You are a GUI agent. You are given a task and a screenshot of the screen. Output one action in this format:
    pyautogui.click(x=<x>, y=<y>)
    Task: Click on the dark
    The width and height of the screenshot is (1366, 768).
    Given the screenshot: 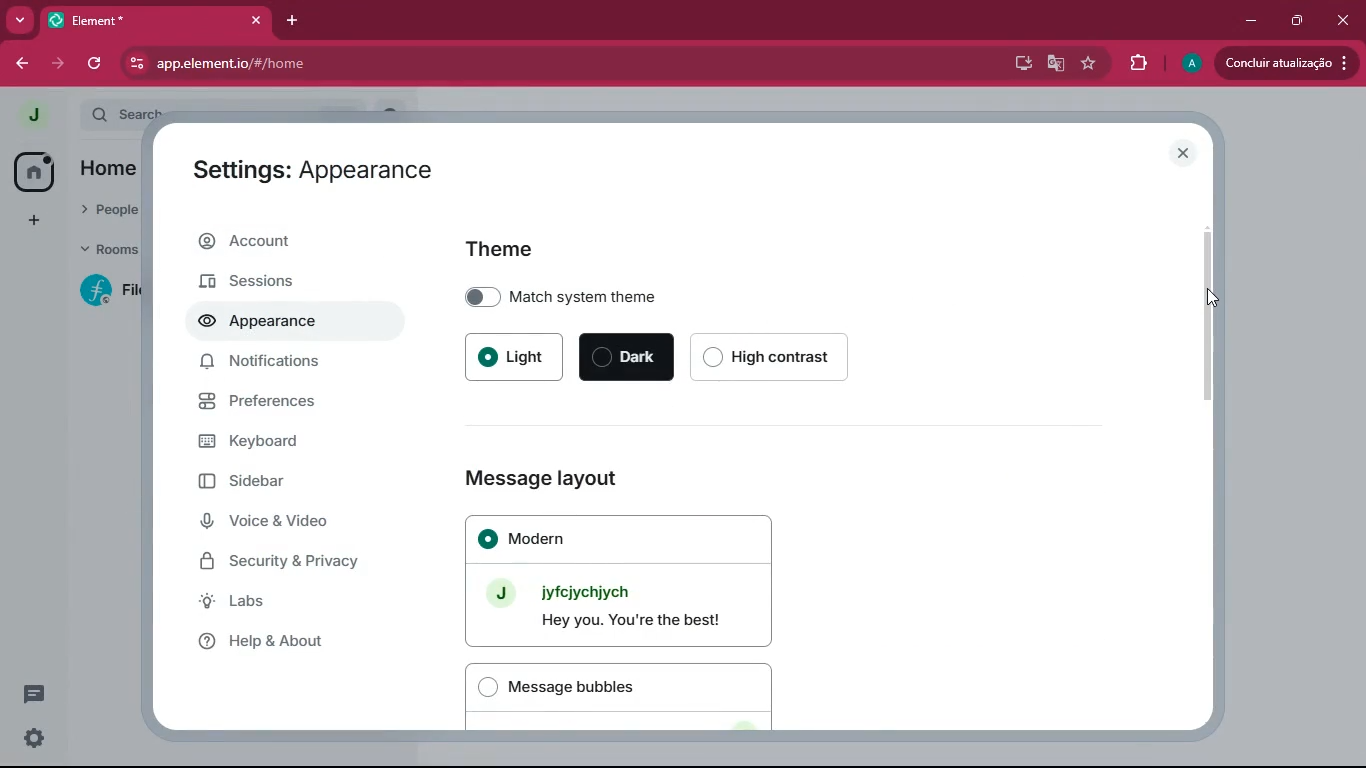 What is the action you would take?
    pyautogui.click(x=628, y=358)
    